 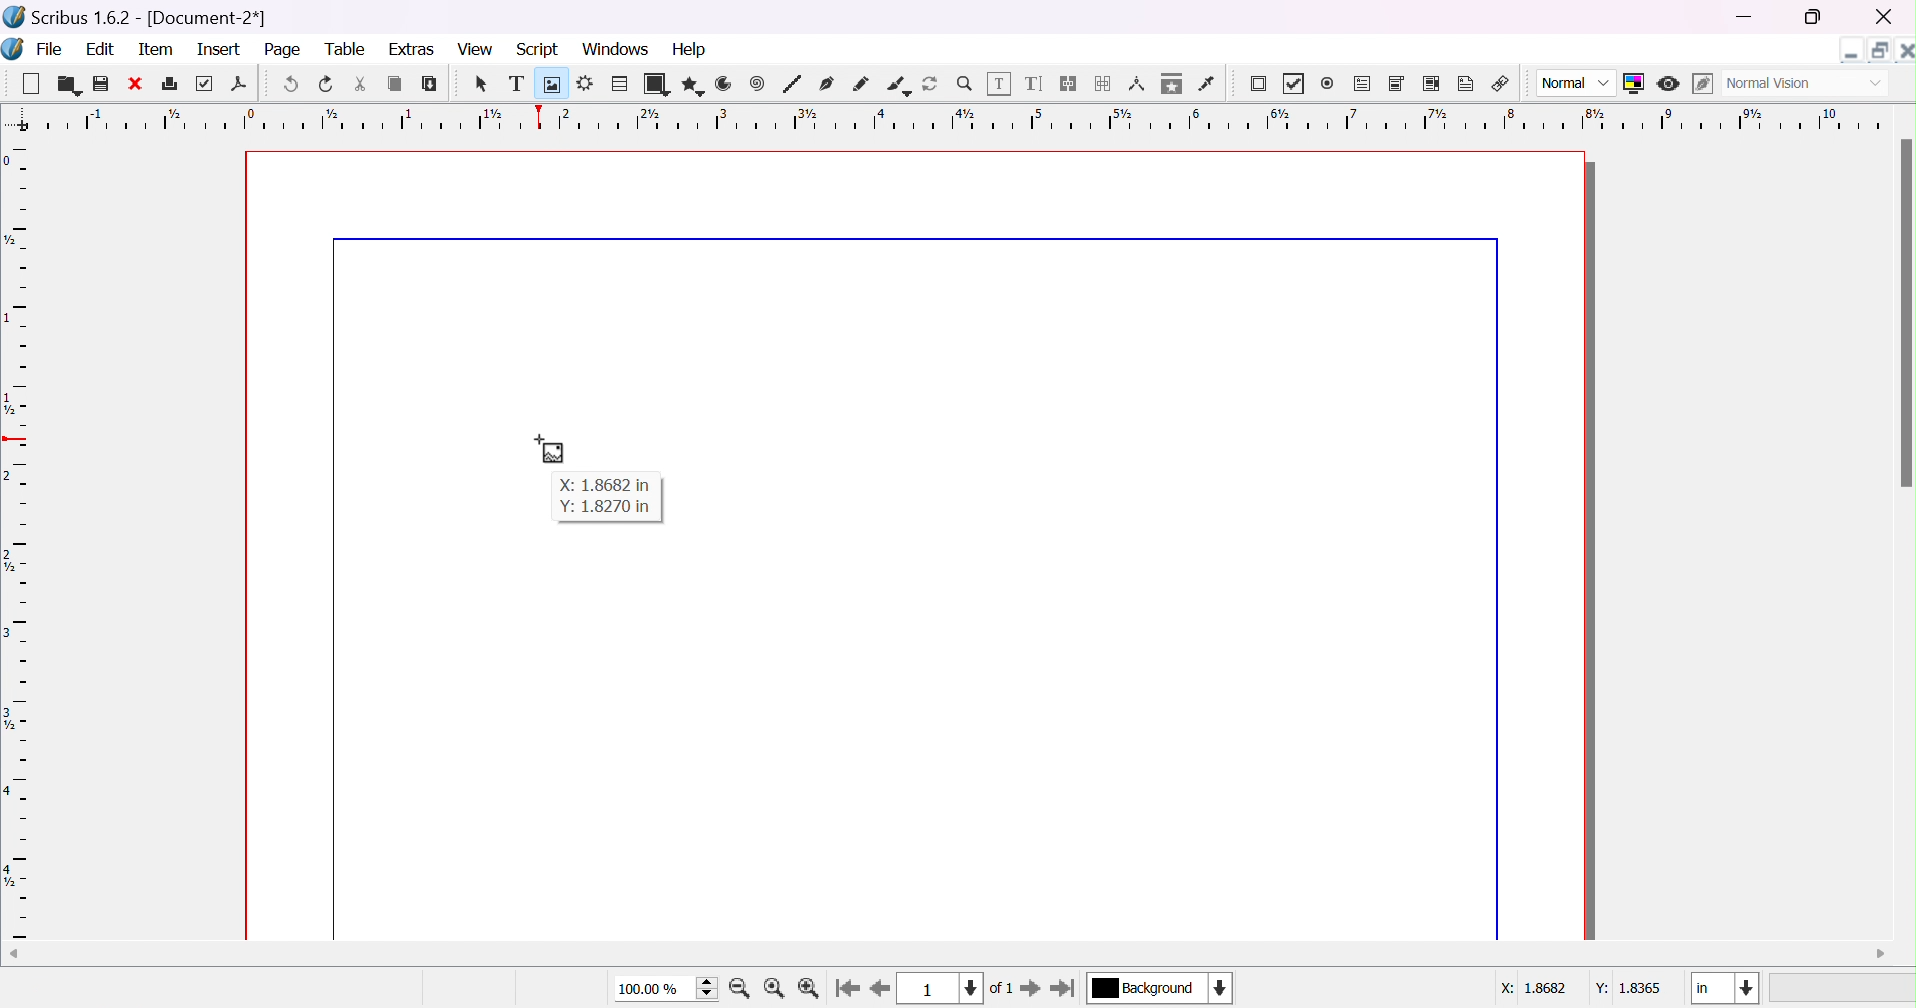 What do you see at coordinates (1429, 82) in the screenshot?
I see `PDF list box` at bounding box center [1429, 82].